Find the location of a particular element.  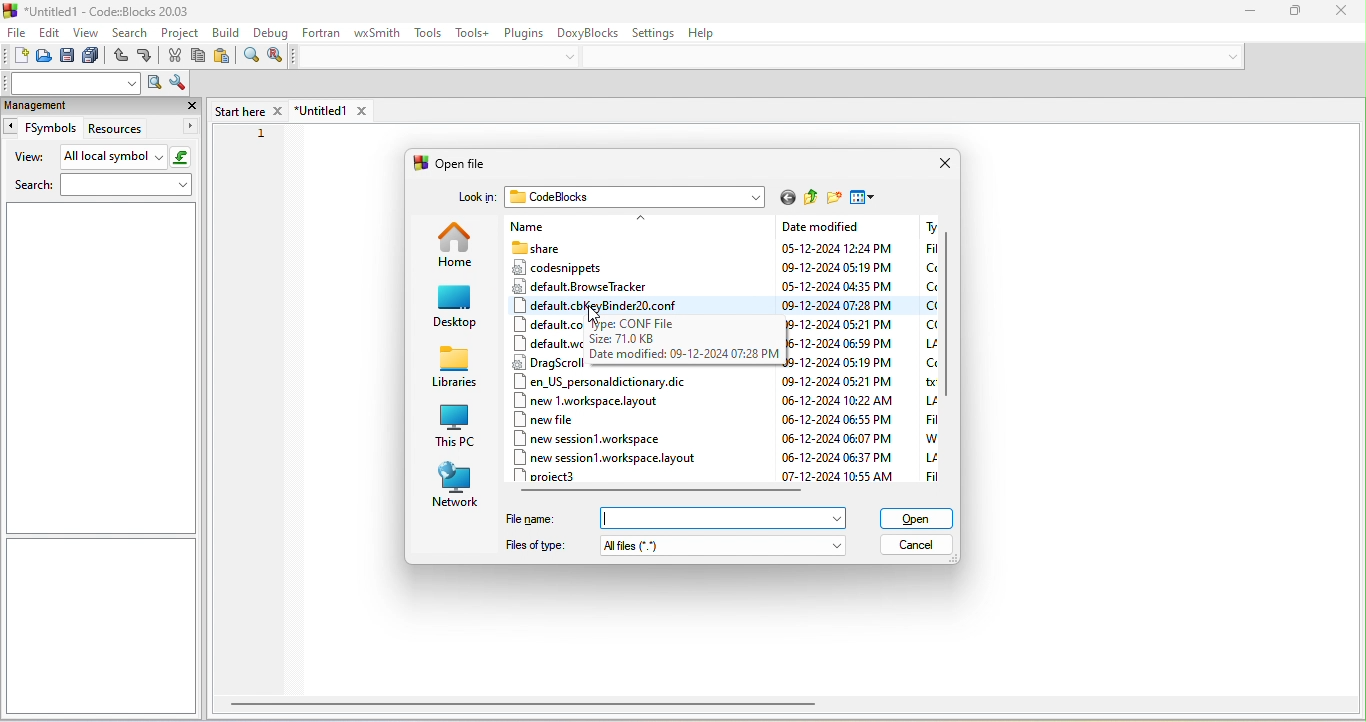

cancel is located at coordinates (918, 546).